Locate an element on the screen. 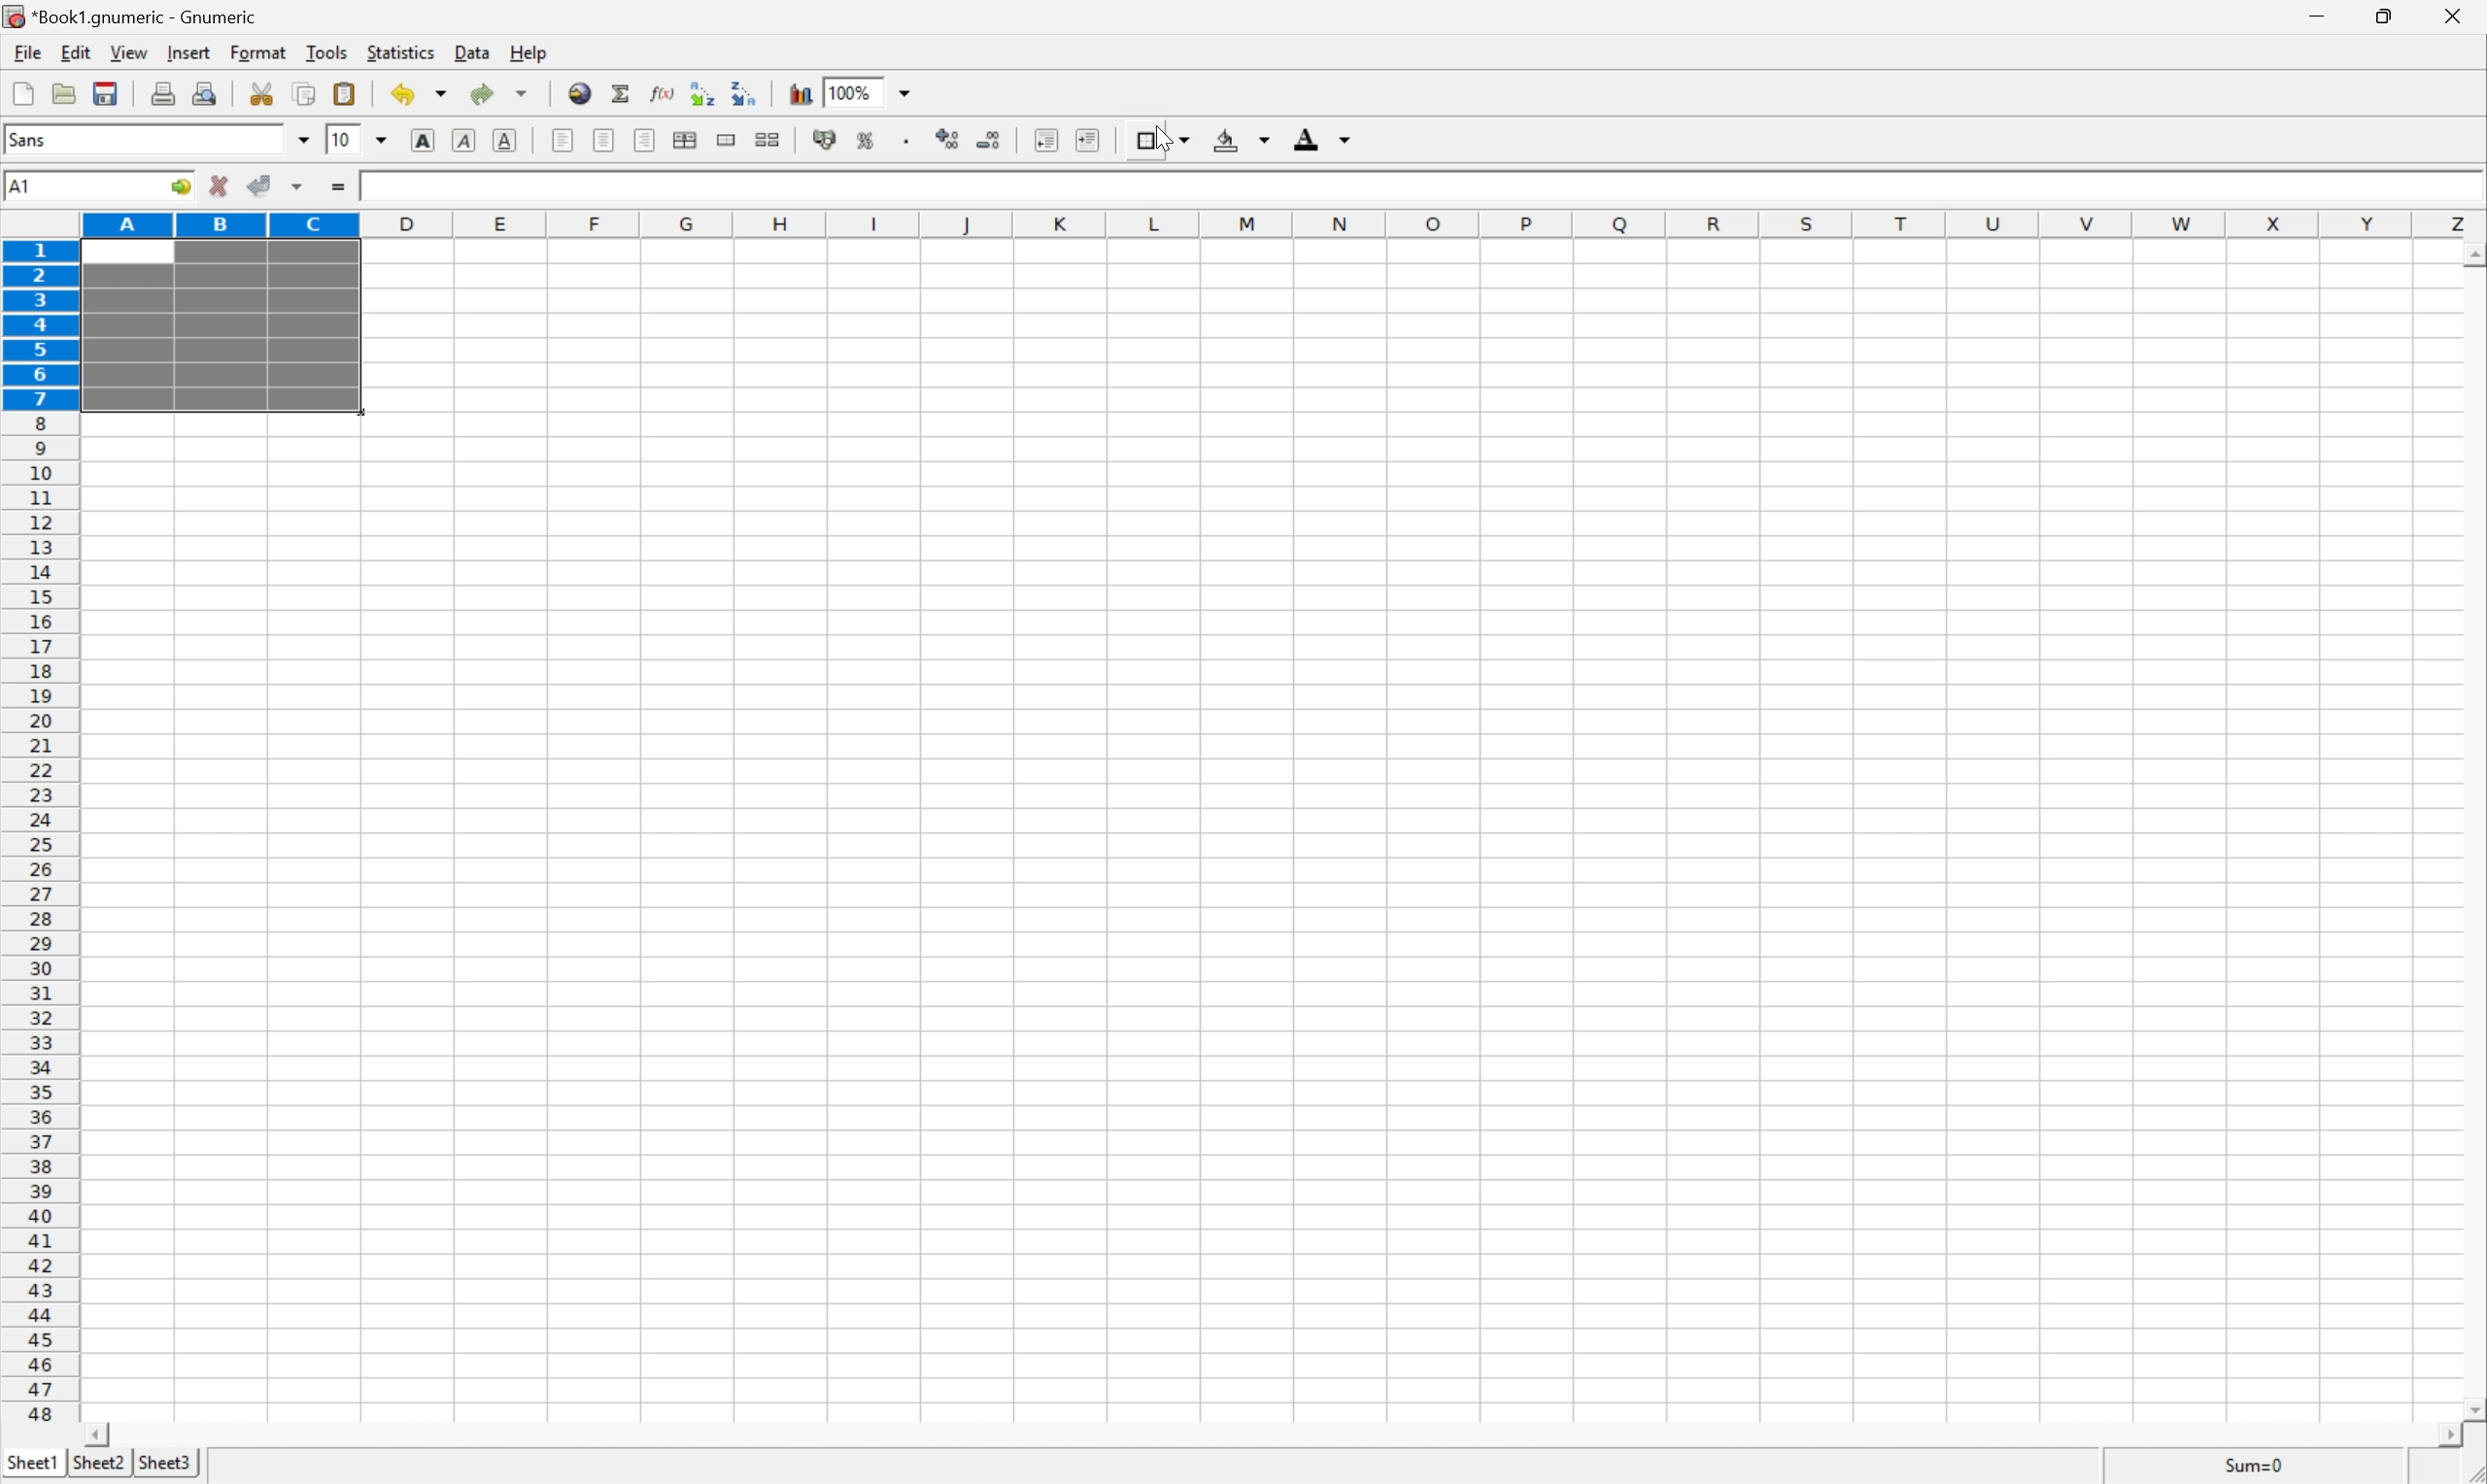 The image size is (2487, 1484). center horizontally is located at coordinates (689, 140).